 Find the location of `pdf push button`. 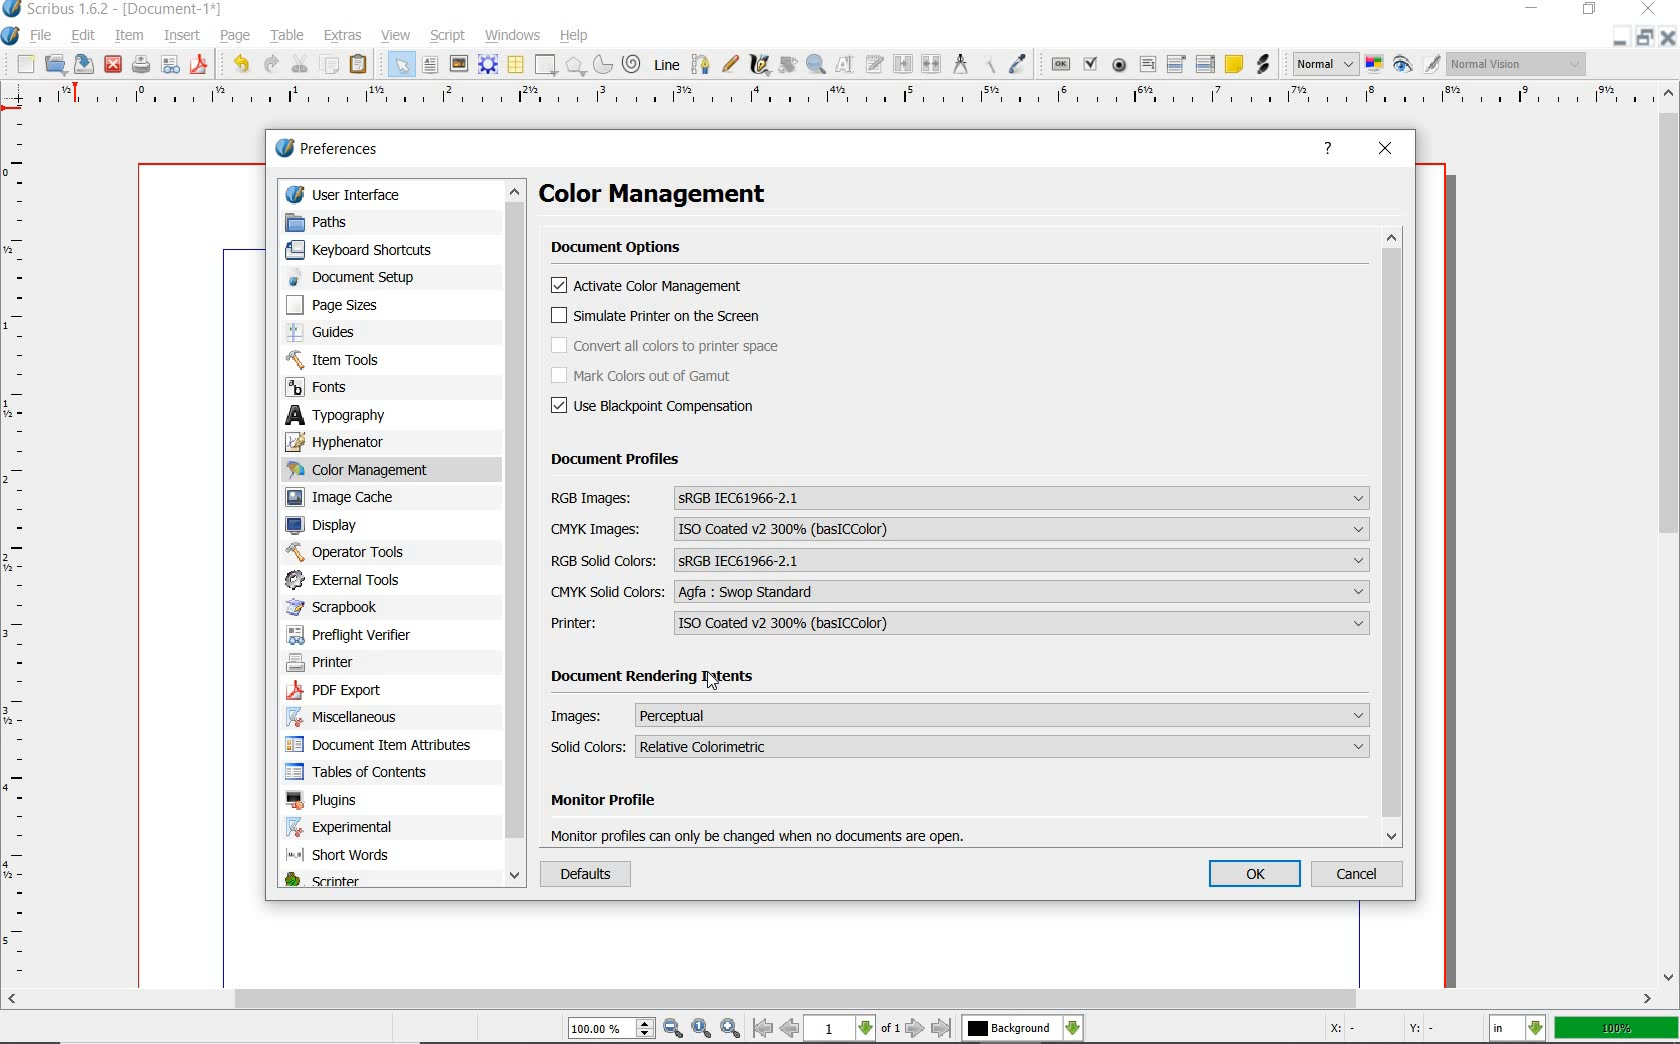

pdf push button is located at coordinates (1059, 64).